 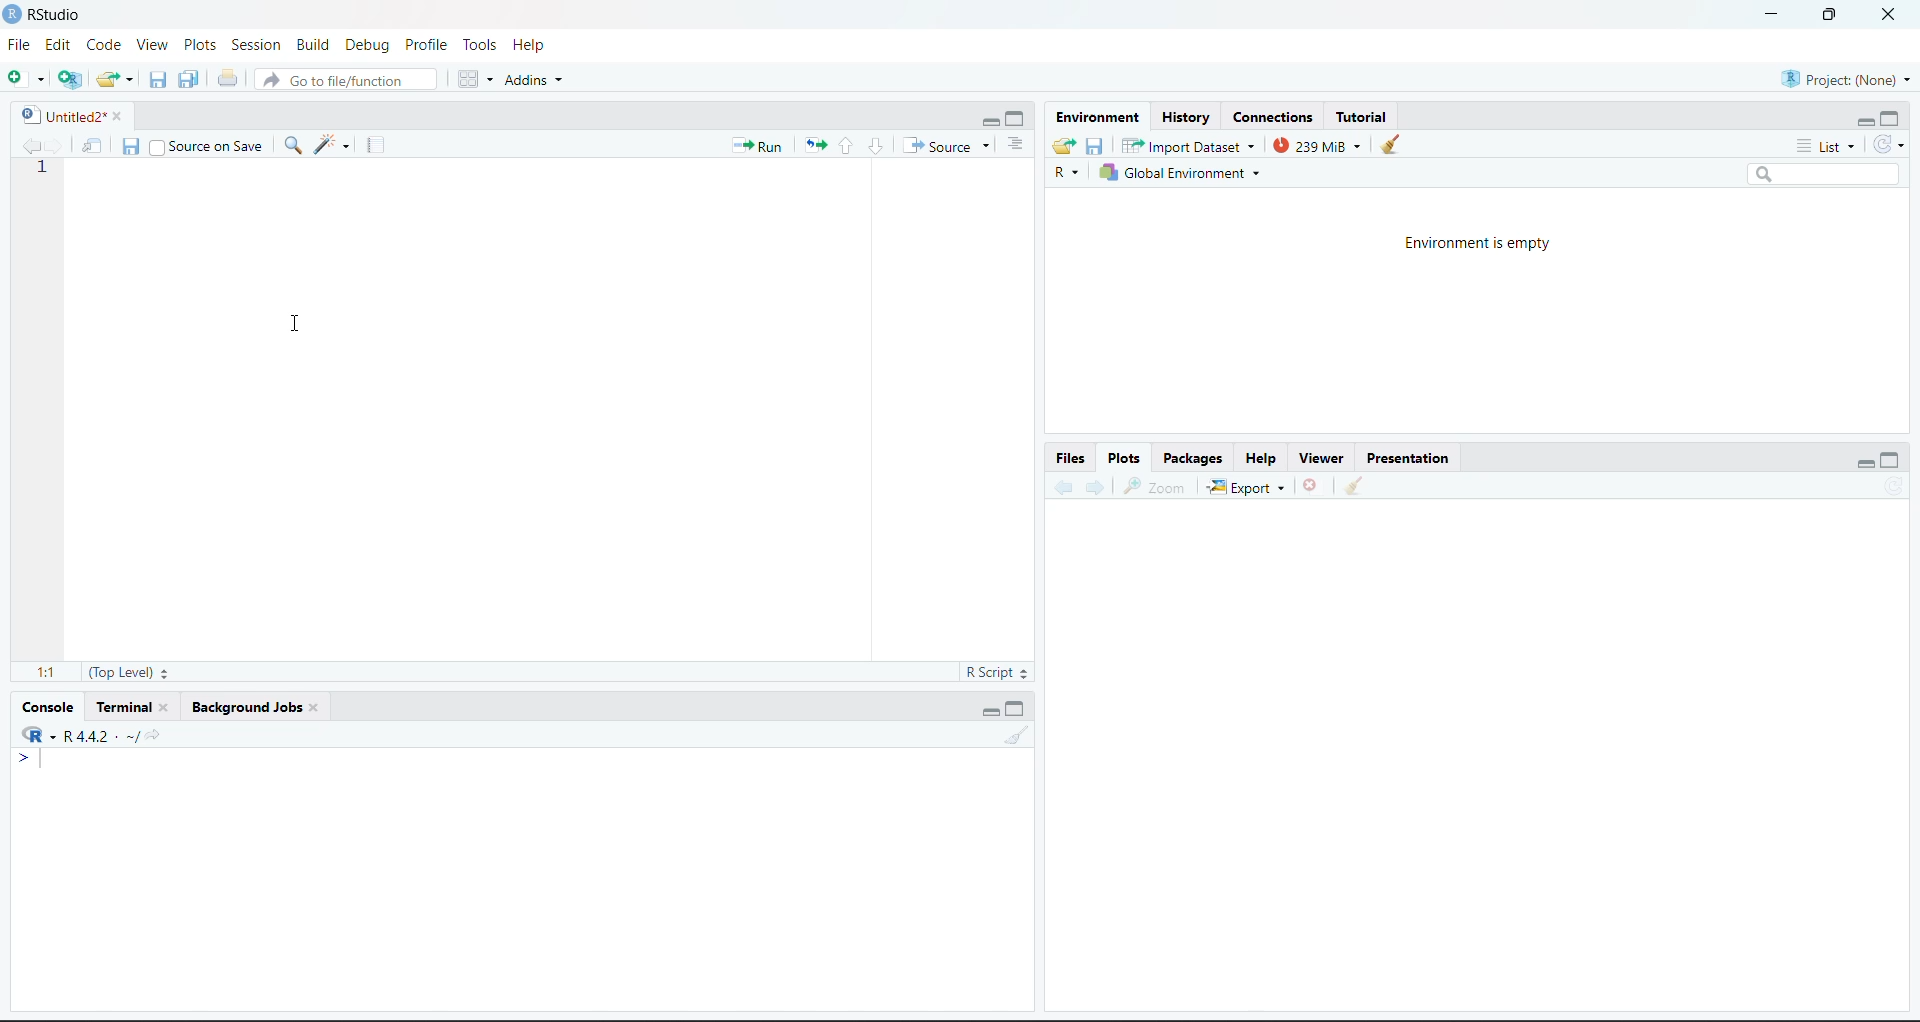 What do you see at coordinates (46, 706) in the screenshot?
I see `Console` at bounding box center [46, 706].